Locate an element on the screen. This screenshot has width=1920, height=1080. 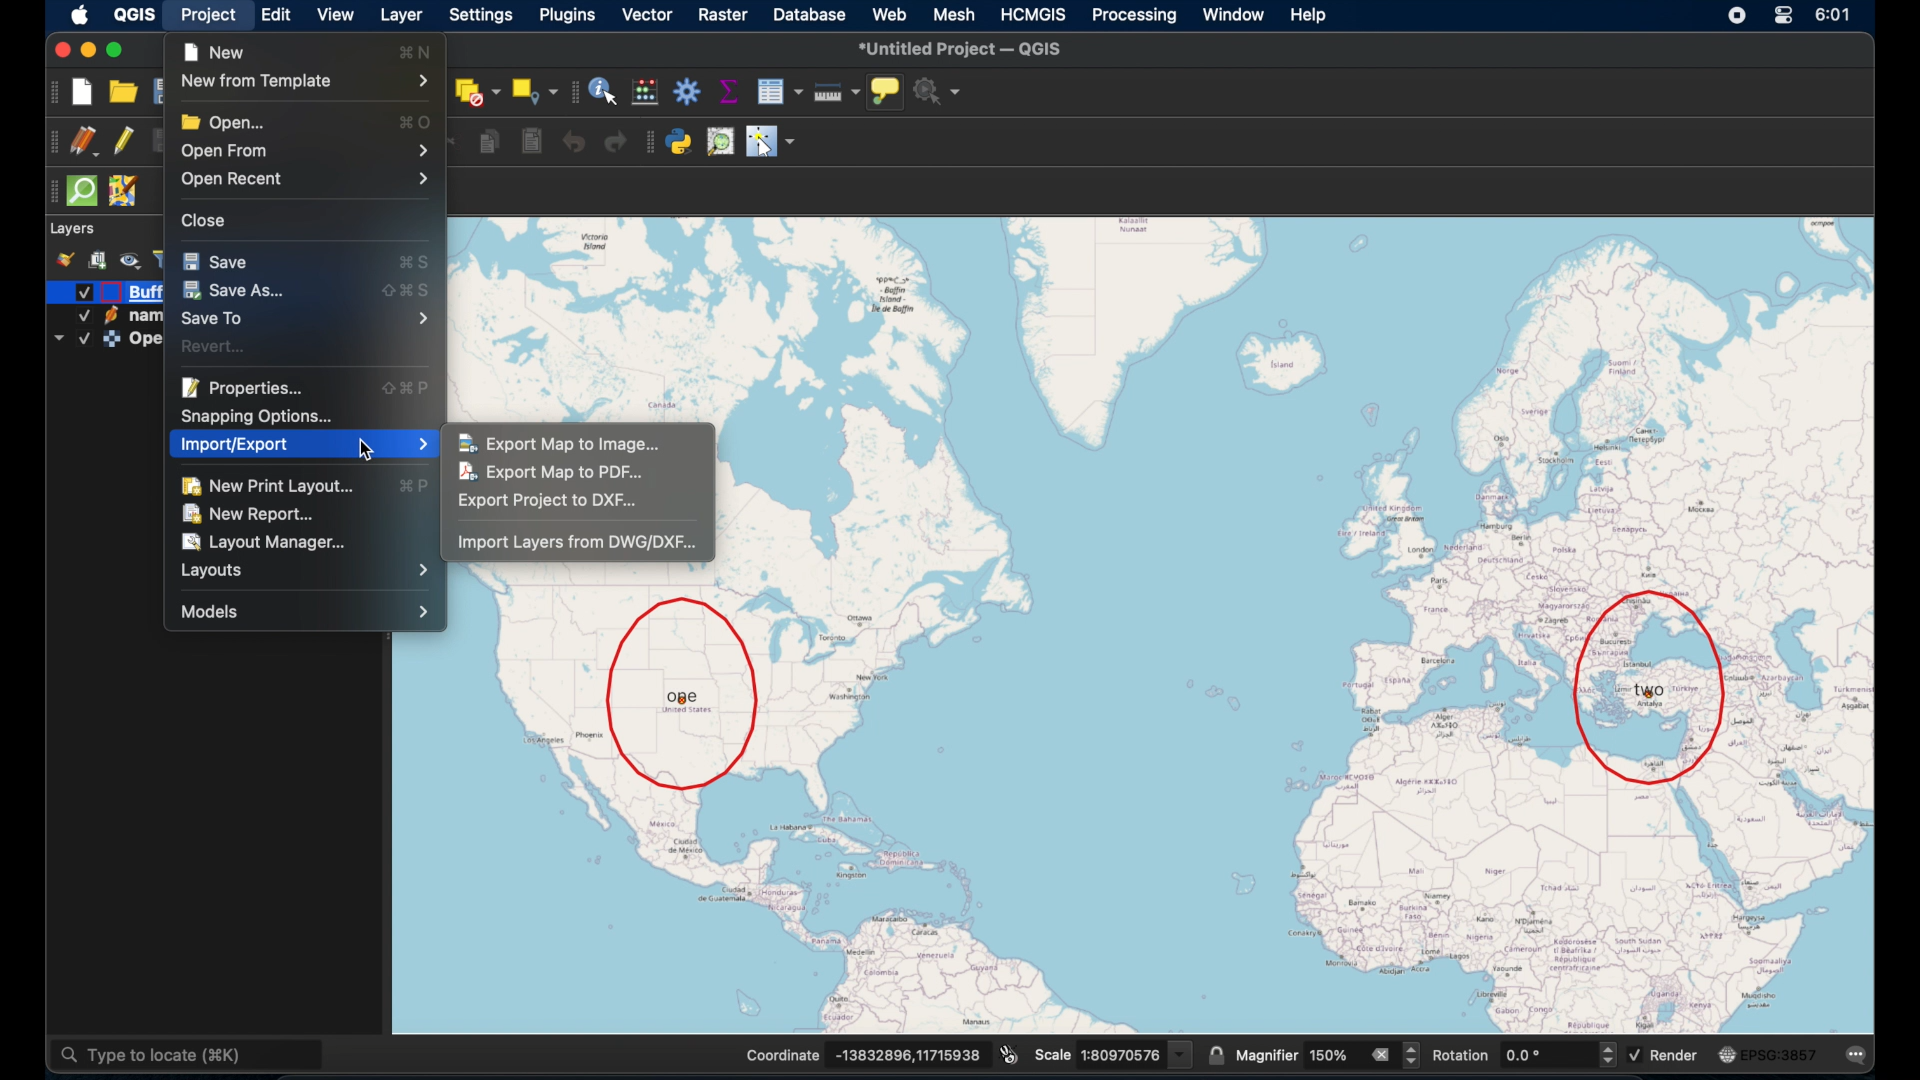
revert is located at coordinates (218, 346).